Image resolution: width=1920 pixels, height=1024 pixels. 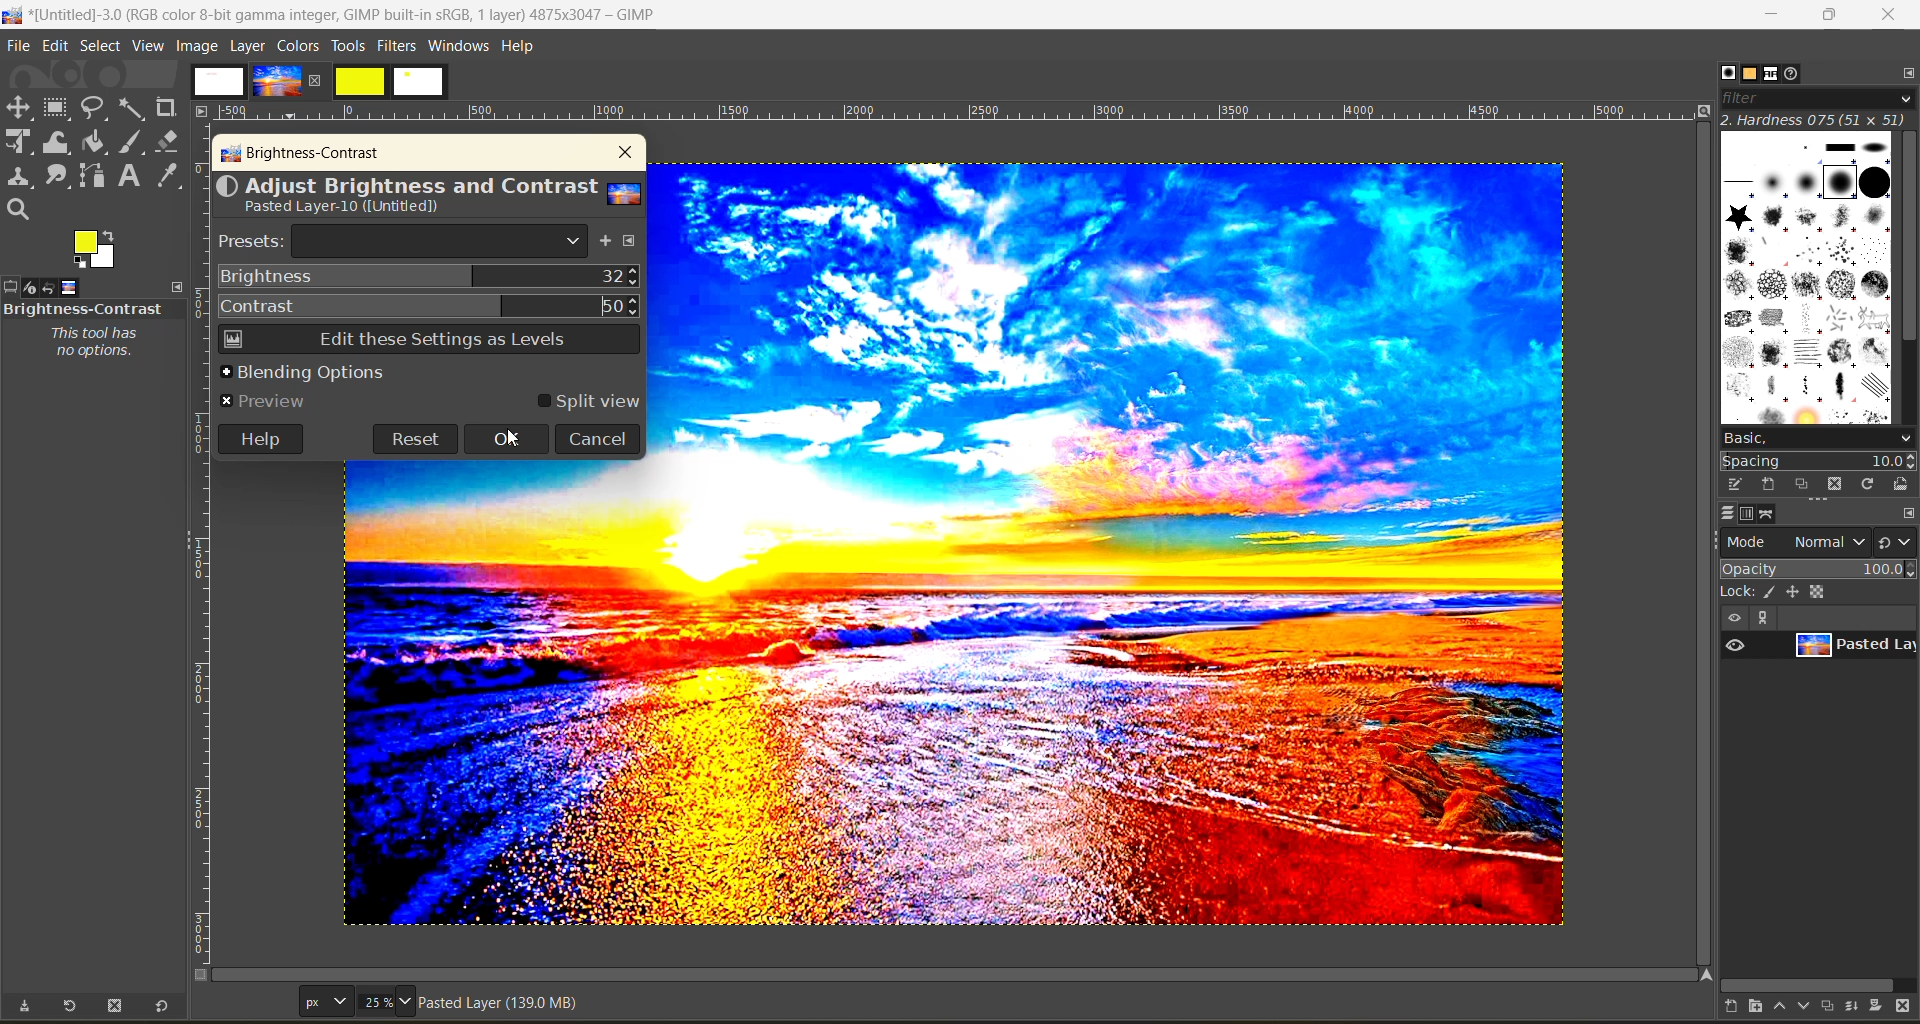 I want to click on create a new layer group, so click(x=1765, y=1008).